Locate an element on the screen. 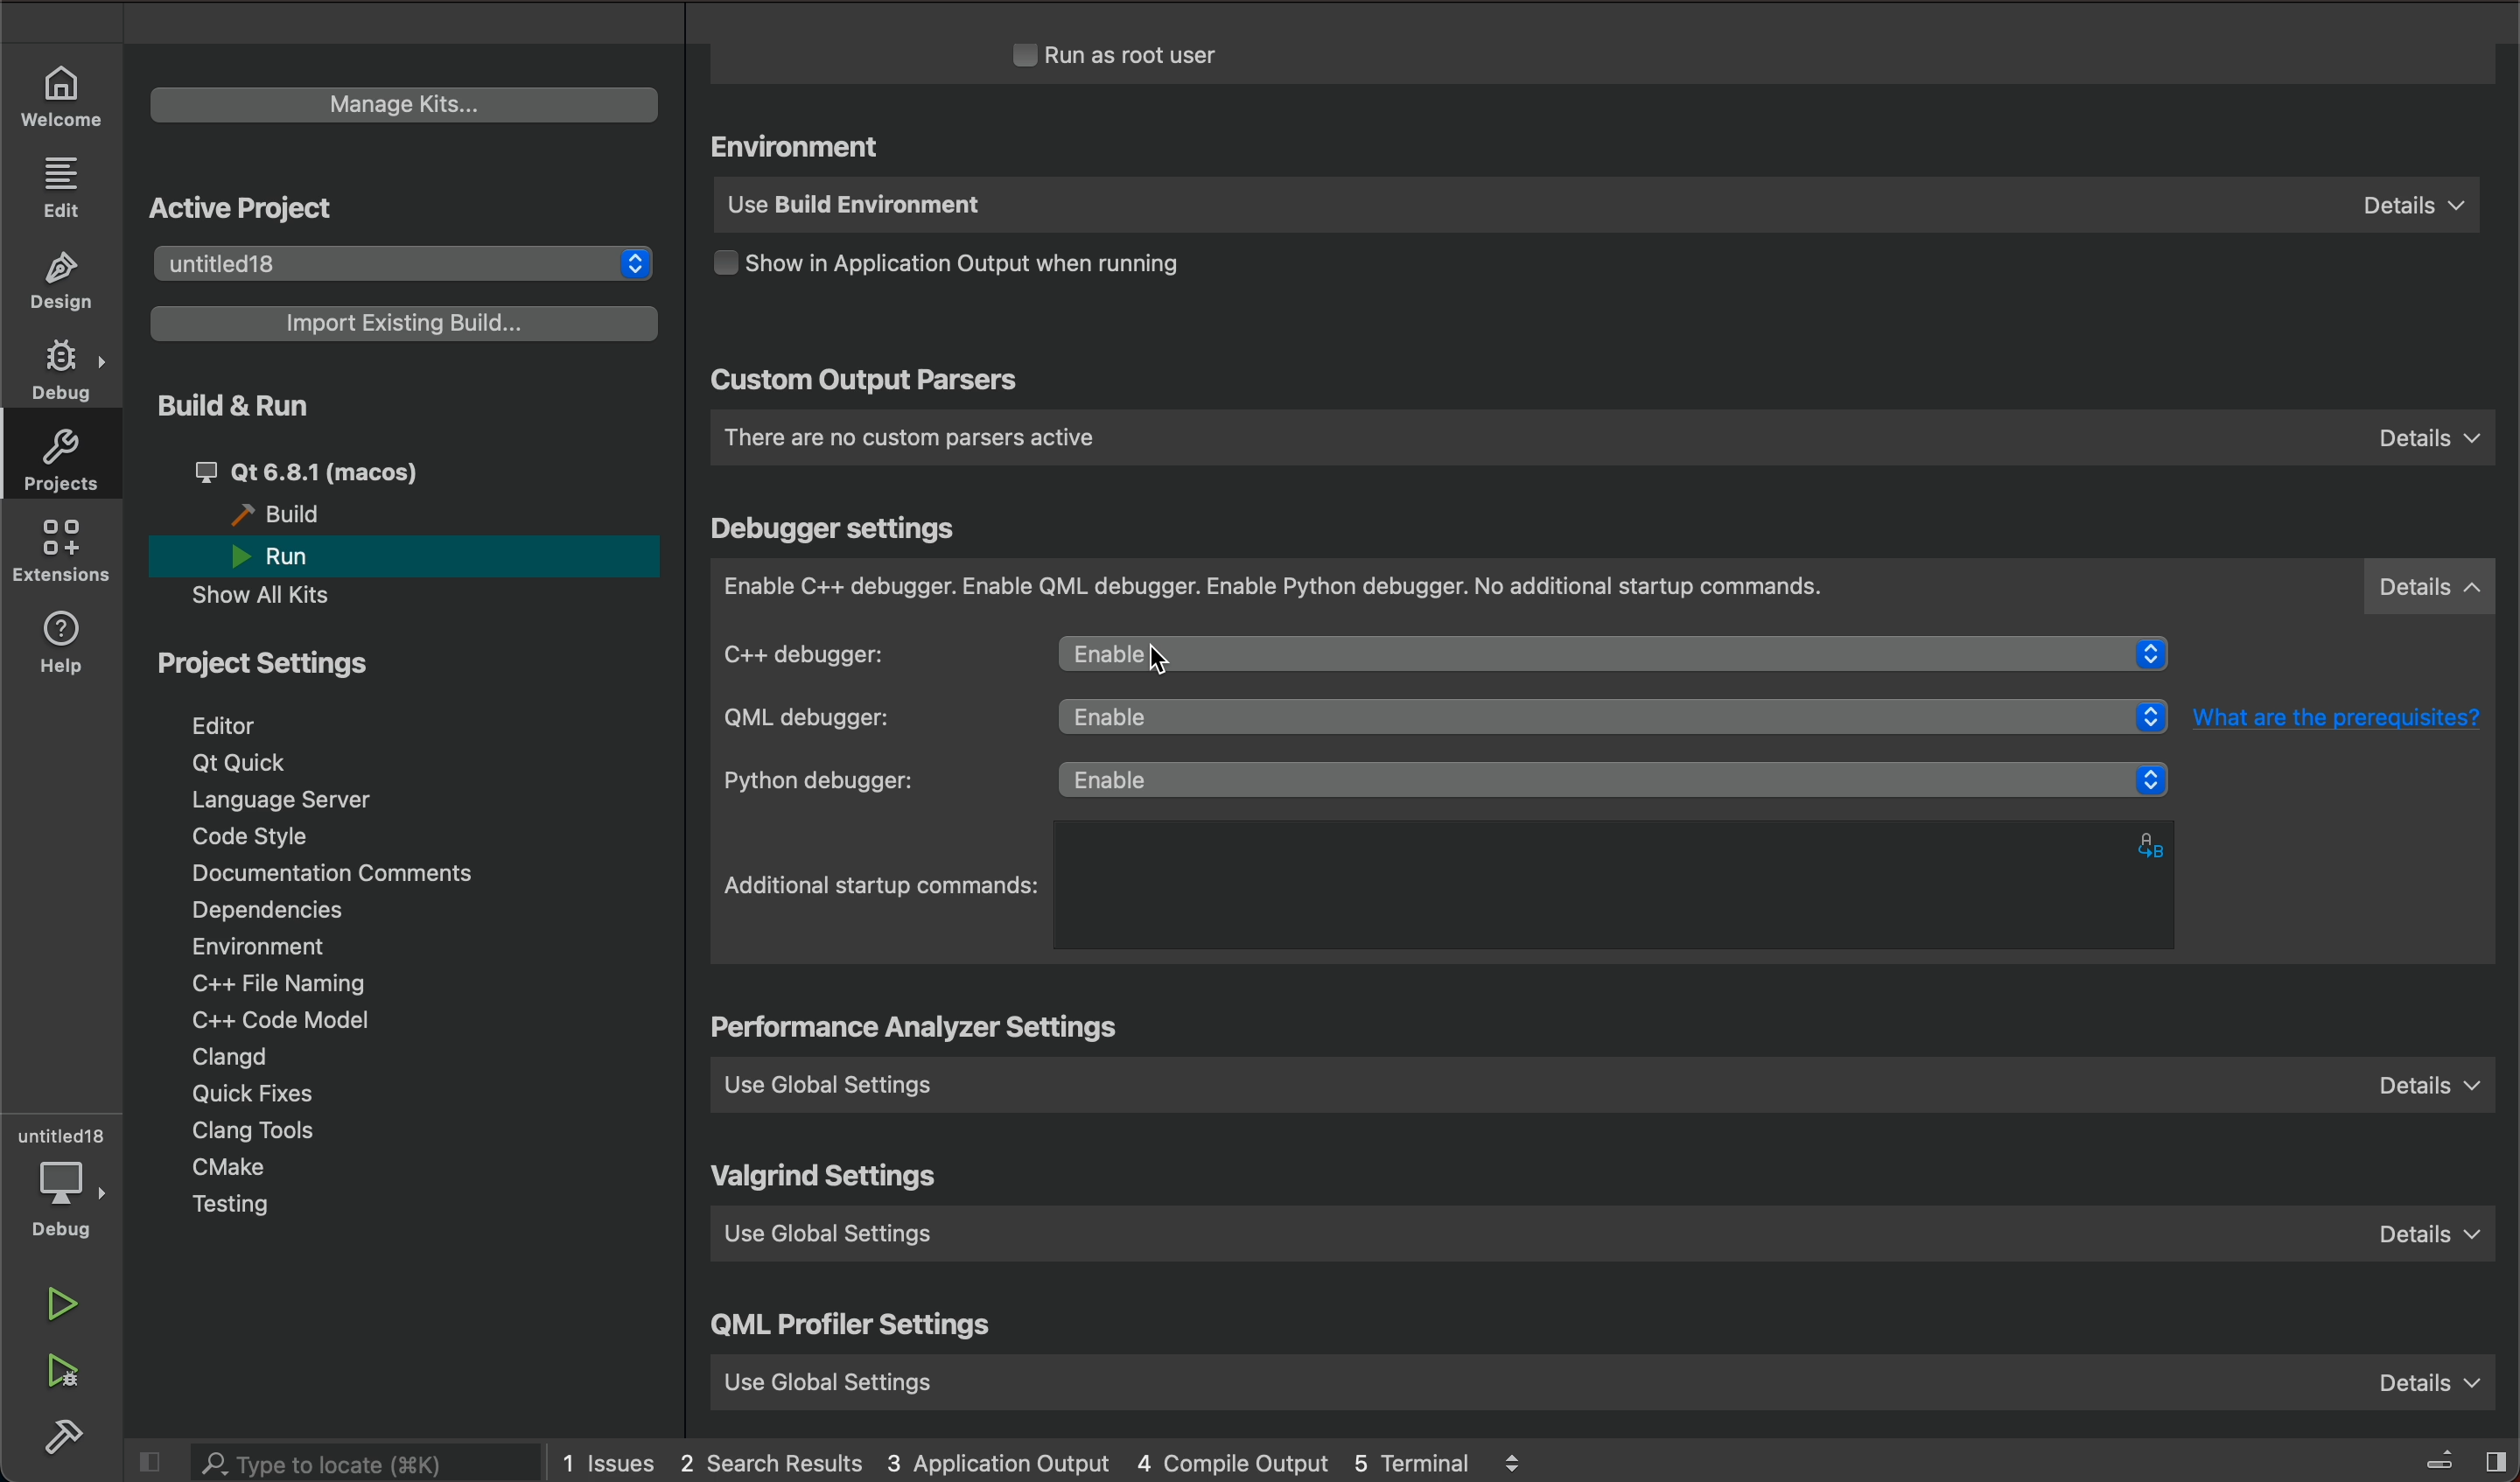  startup  is located at coordinates (883, 886).